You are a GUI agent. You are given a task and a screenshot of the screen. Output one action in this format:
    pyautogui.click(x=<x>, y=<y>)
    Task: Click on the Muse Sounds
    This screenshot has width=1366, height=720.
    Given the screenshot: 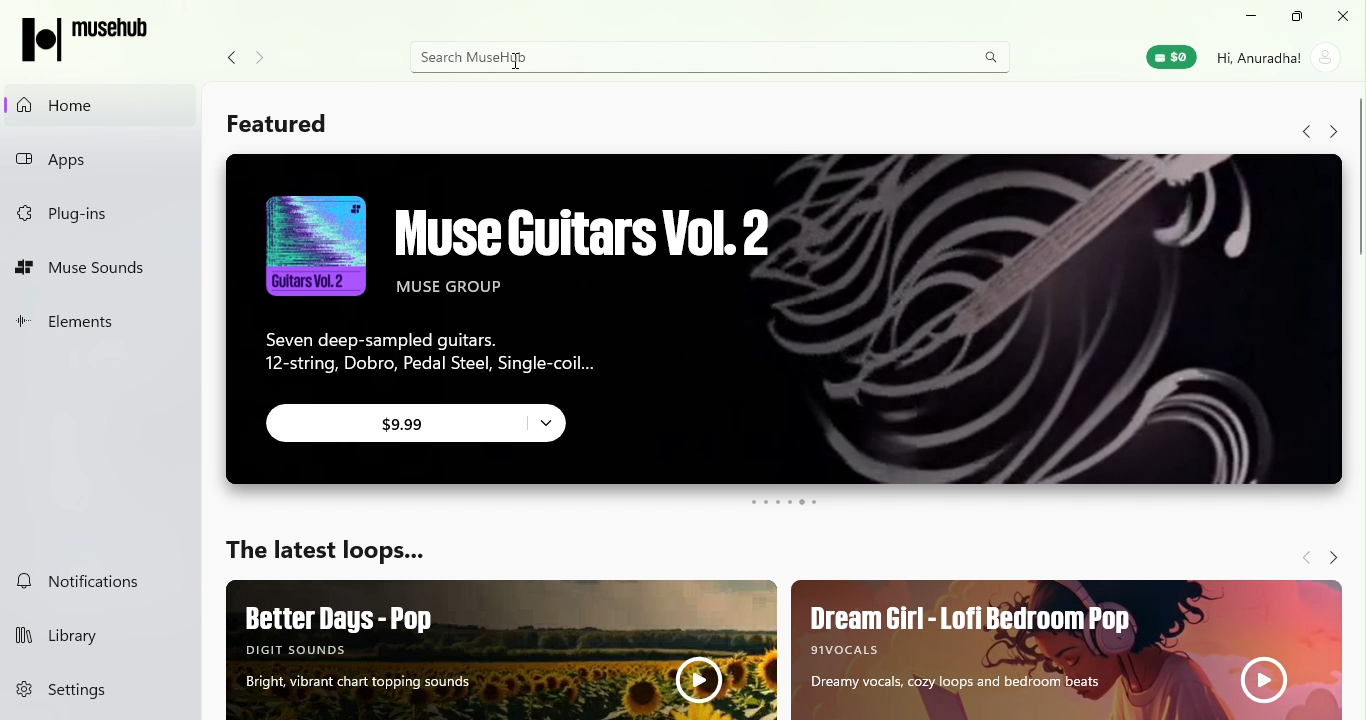 What is the action you would take?
    pyautogui.click(x=94, y=270)
    